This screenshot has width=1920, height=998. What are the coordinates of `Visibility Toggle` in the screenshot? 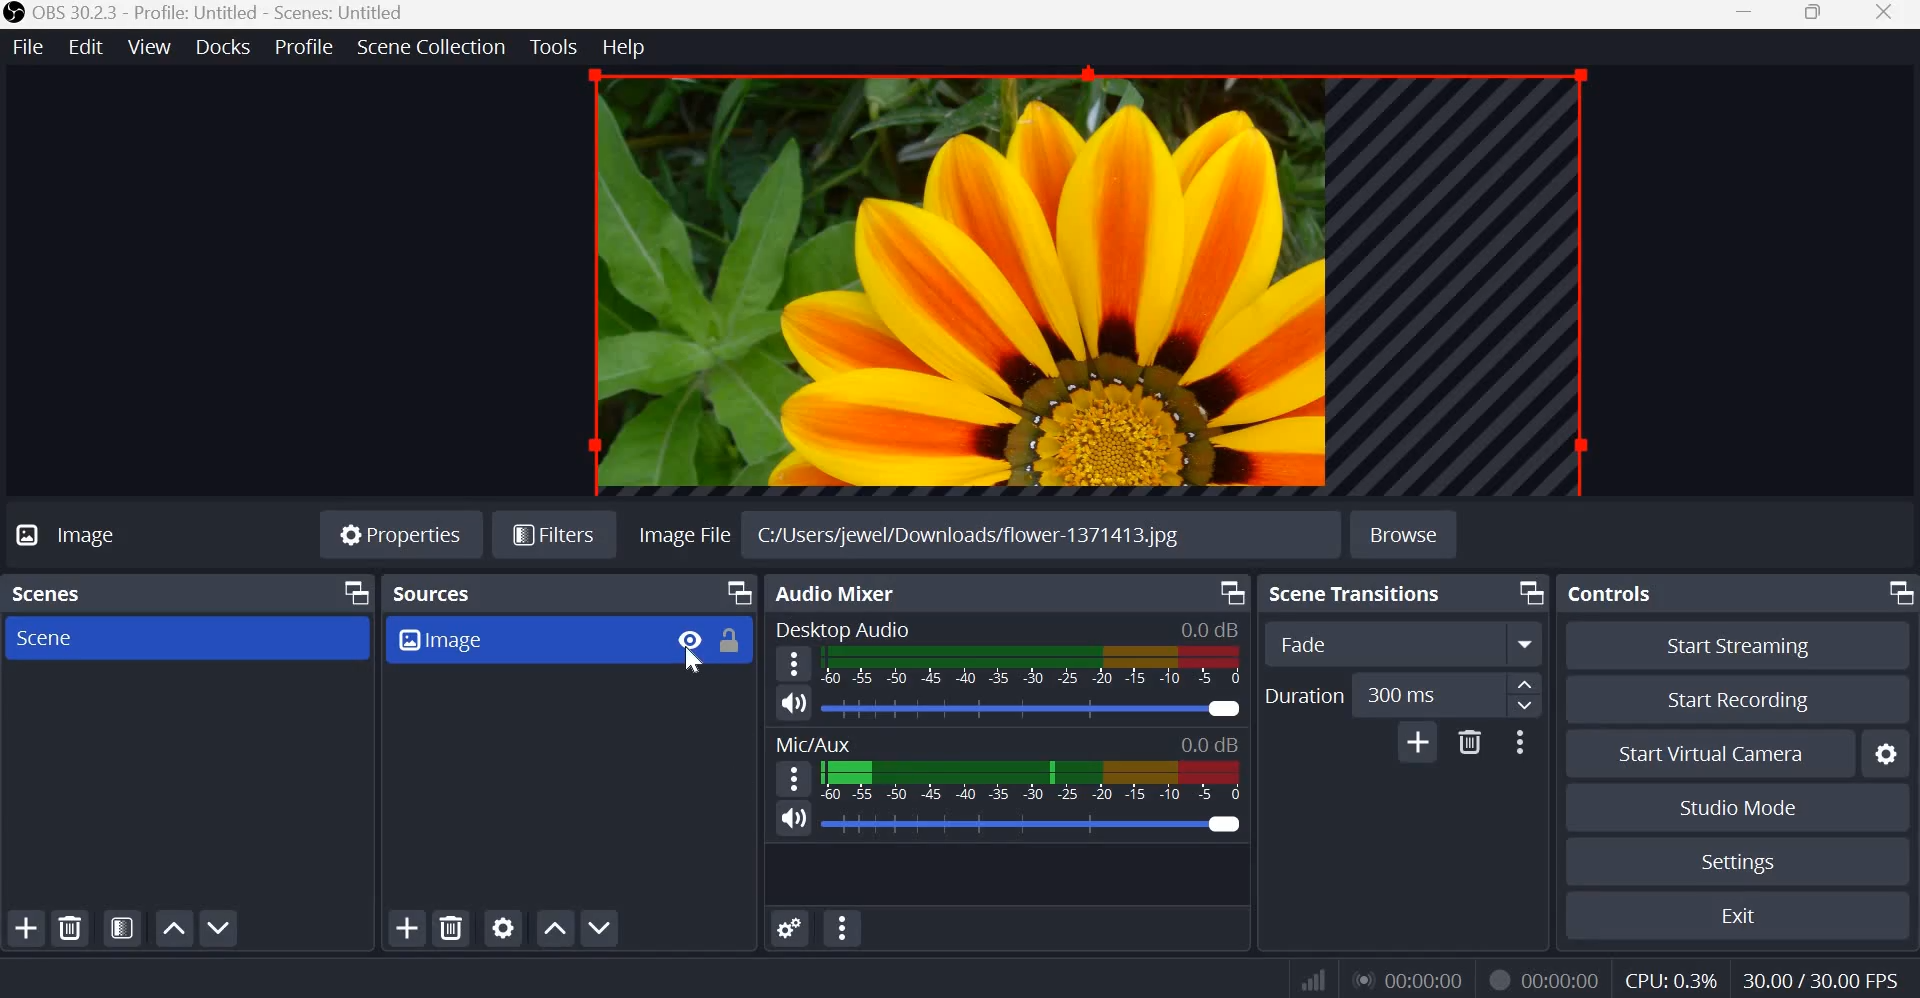 It's located at (691, 638).